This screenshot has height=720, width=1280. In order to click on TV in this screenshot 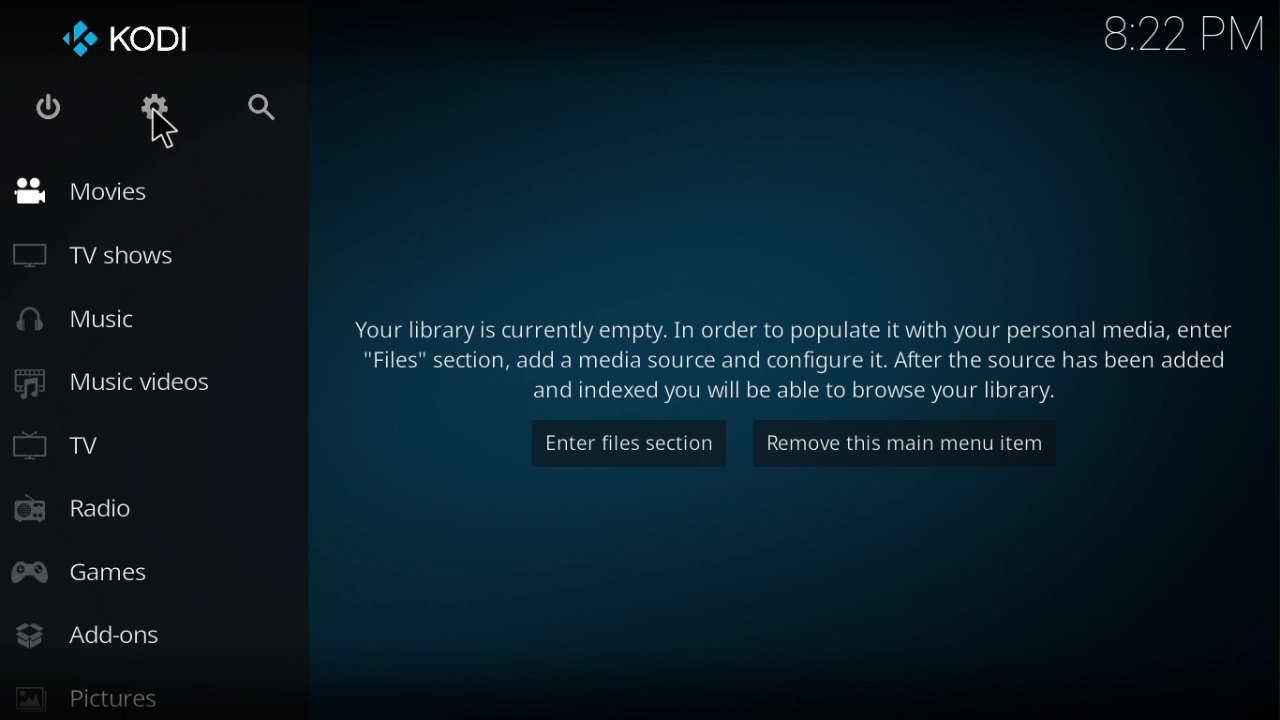, I will do `click(97, 446)`.